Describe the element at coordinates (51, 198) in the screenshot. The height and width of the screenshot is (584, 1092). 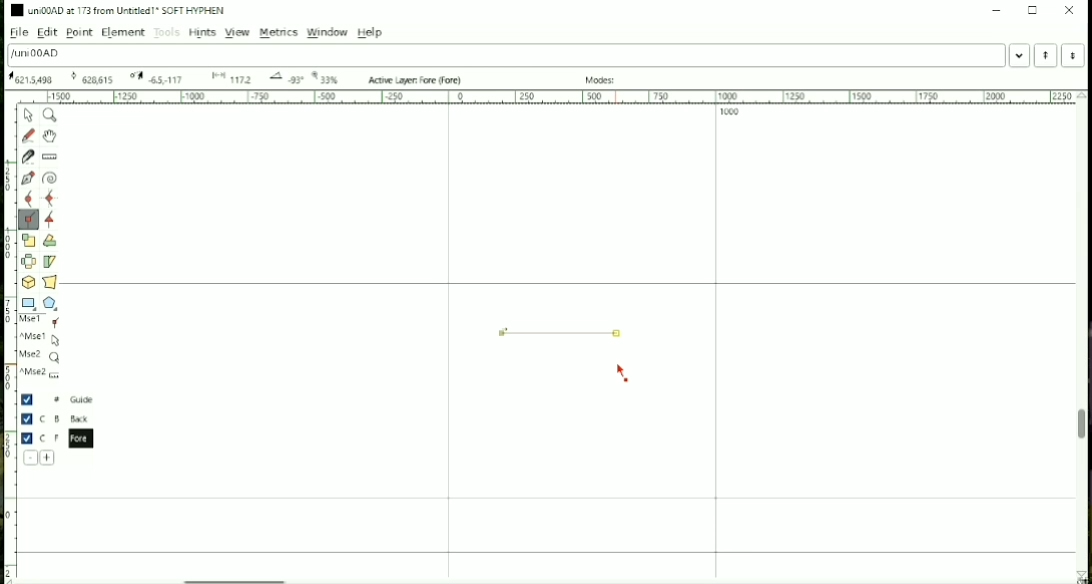
I see `Add a curve point always either horizontal or vertical` at that location.